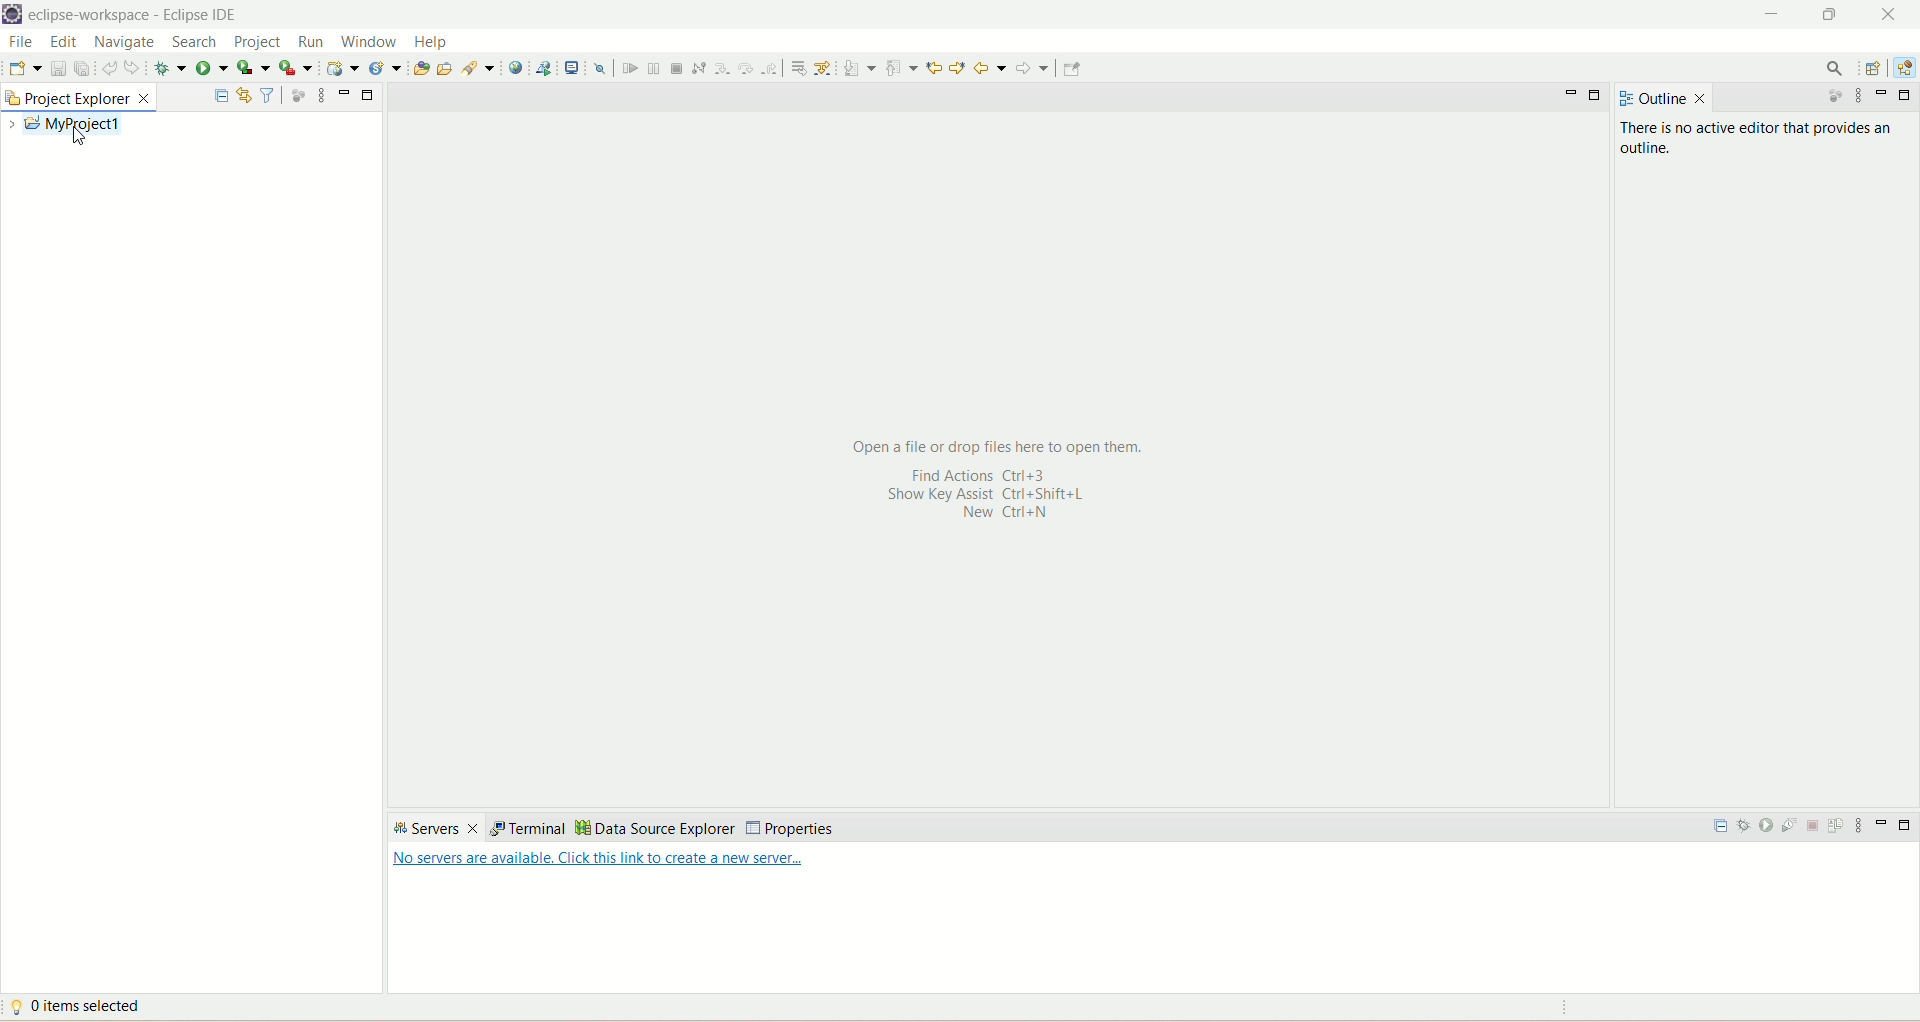 Image resolution: width=1920 pixels, height=1022 pixels. I want to click on previous annotation, so click(901, 68).